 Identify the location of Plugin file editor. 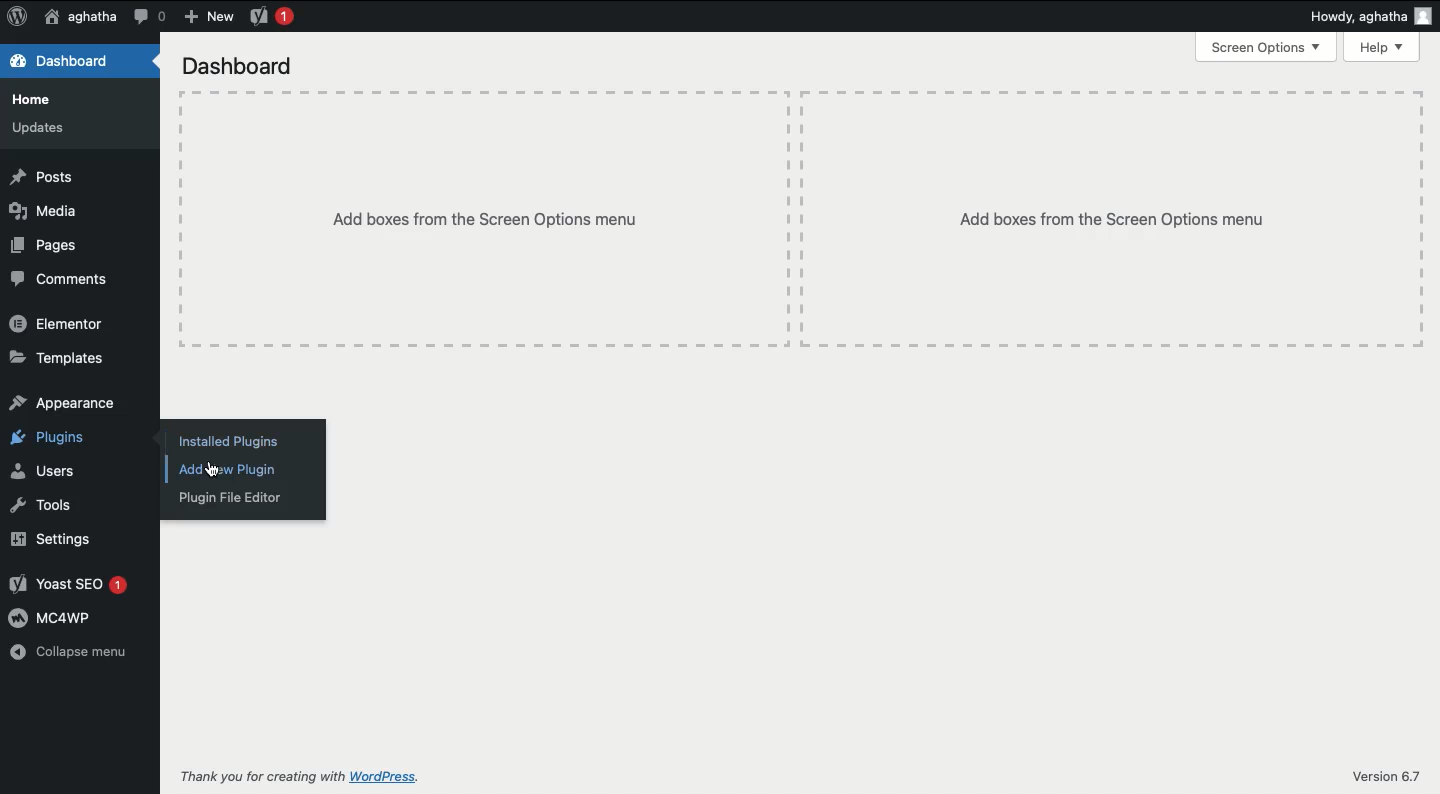
(230, 500).